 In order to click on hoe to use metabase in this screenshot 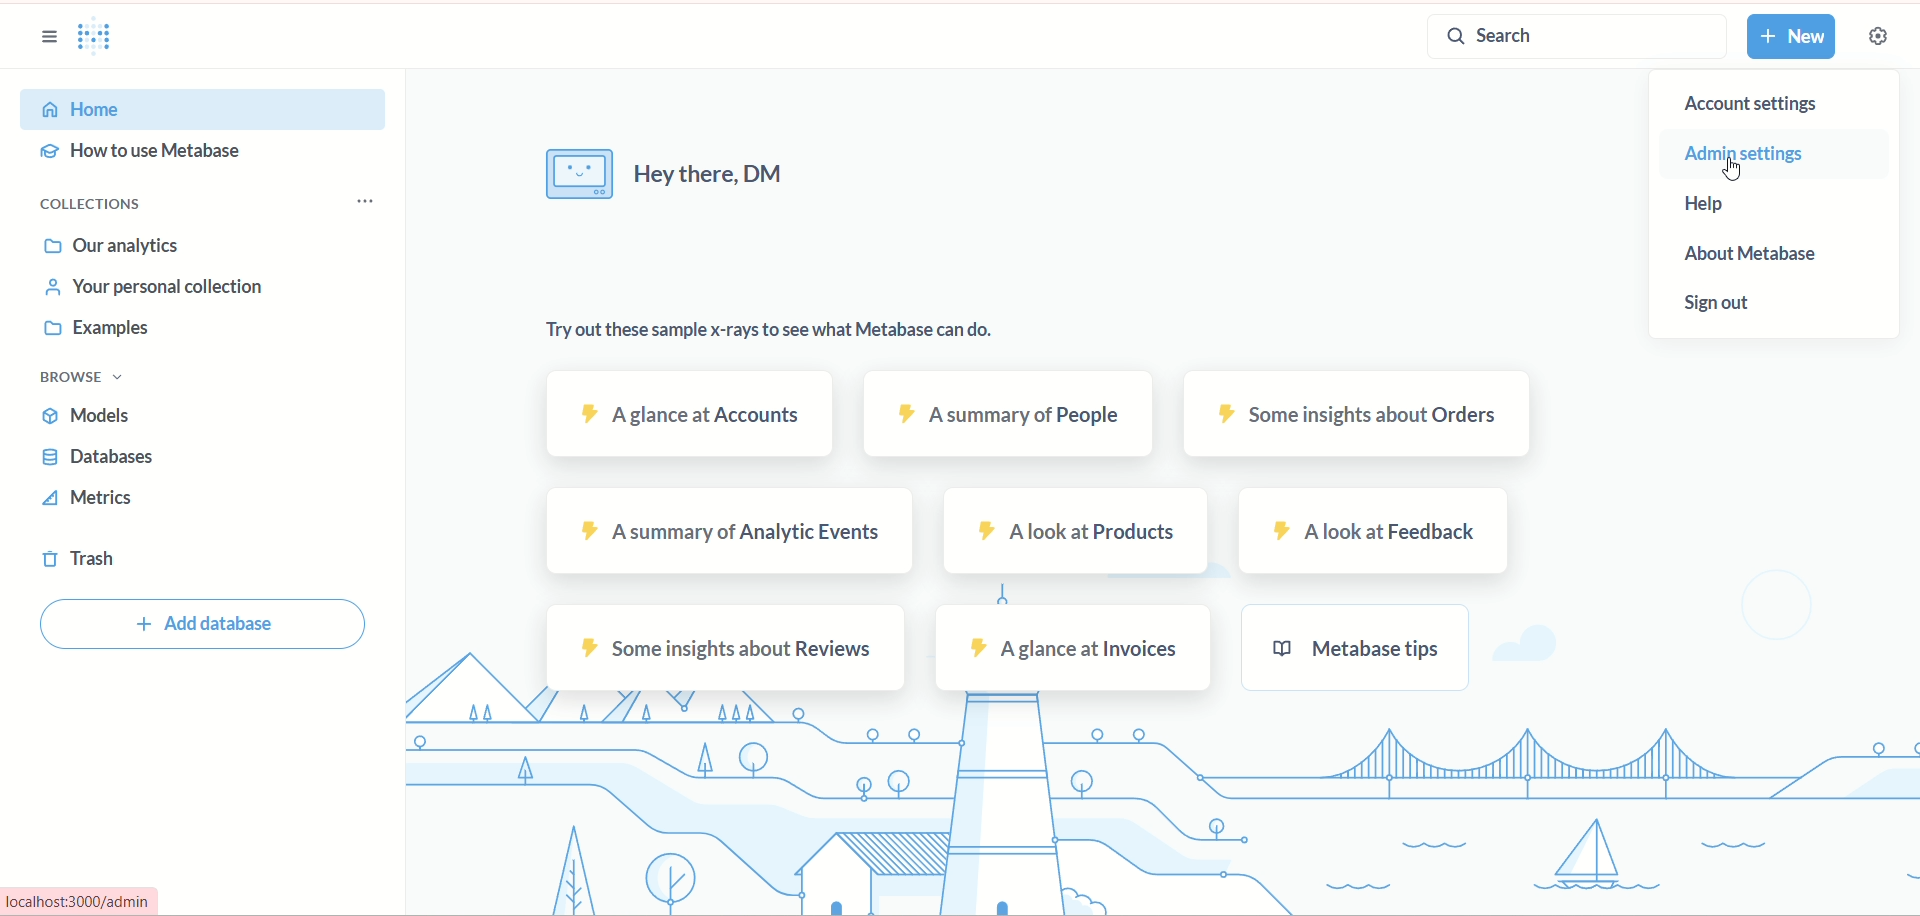, I will do `click(151, 156)`.